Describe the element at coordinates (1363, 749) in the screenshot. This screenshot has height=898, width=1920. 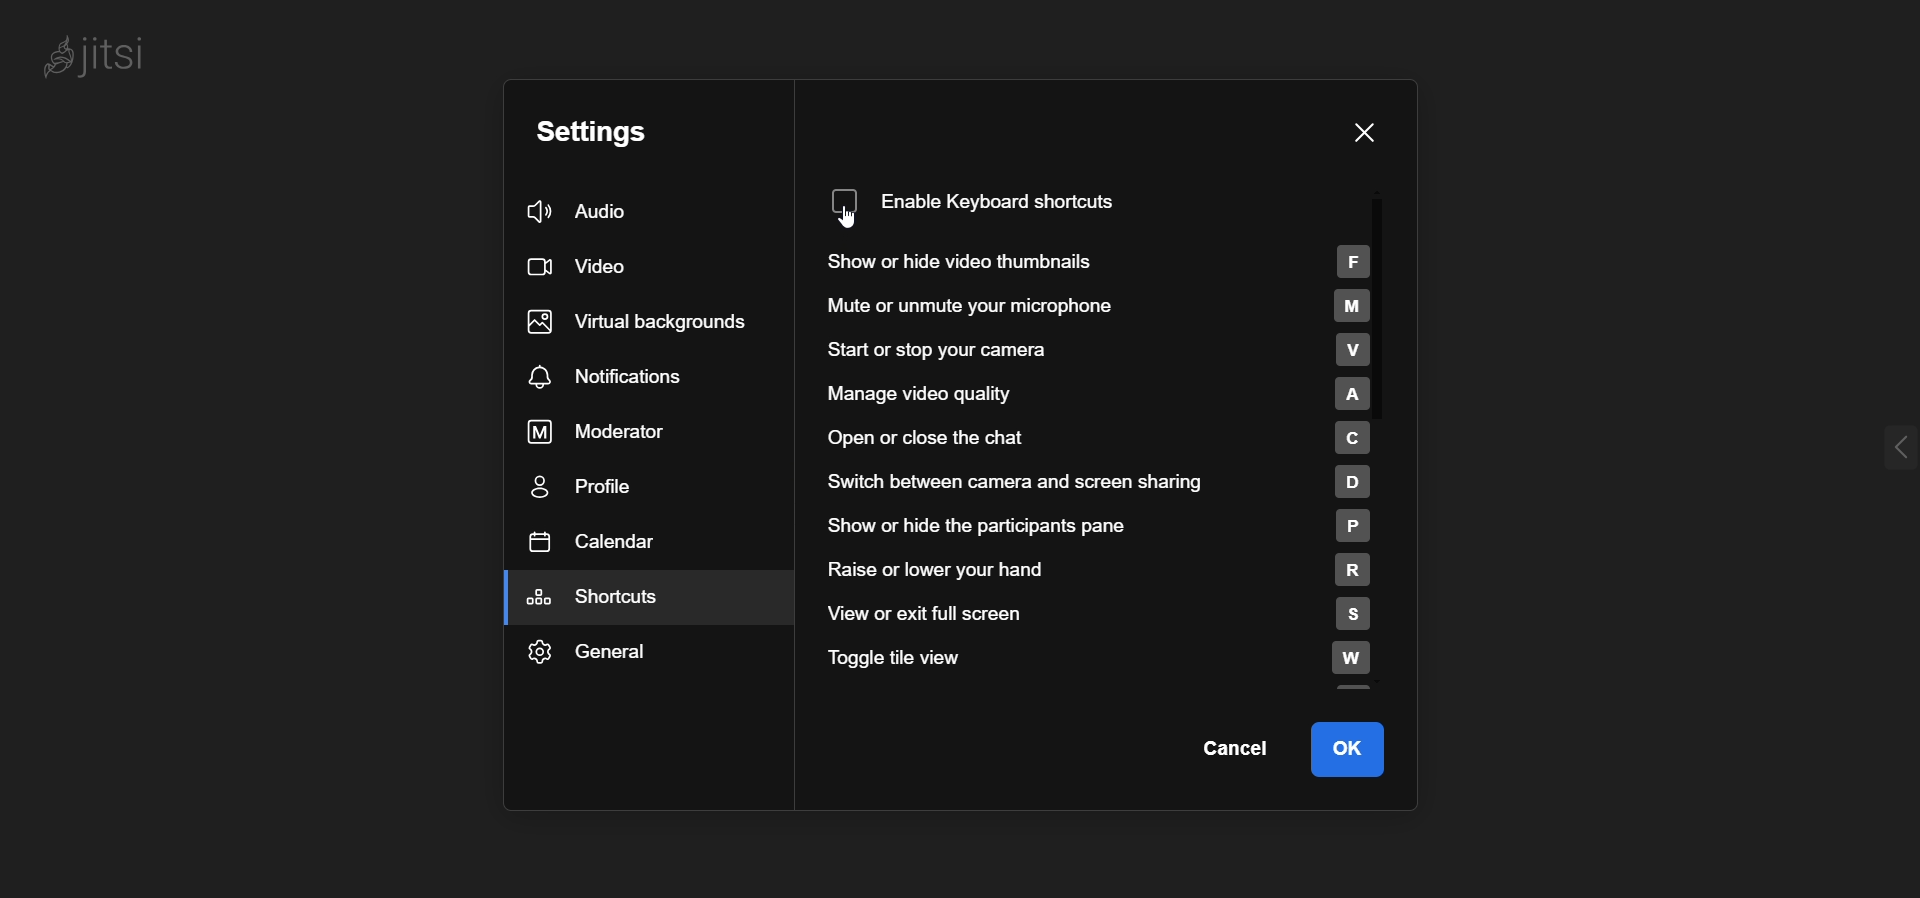
I see `ok` at that location.